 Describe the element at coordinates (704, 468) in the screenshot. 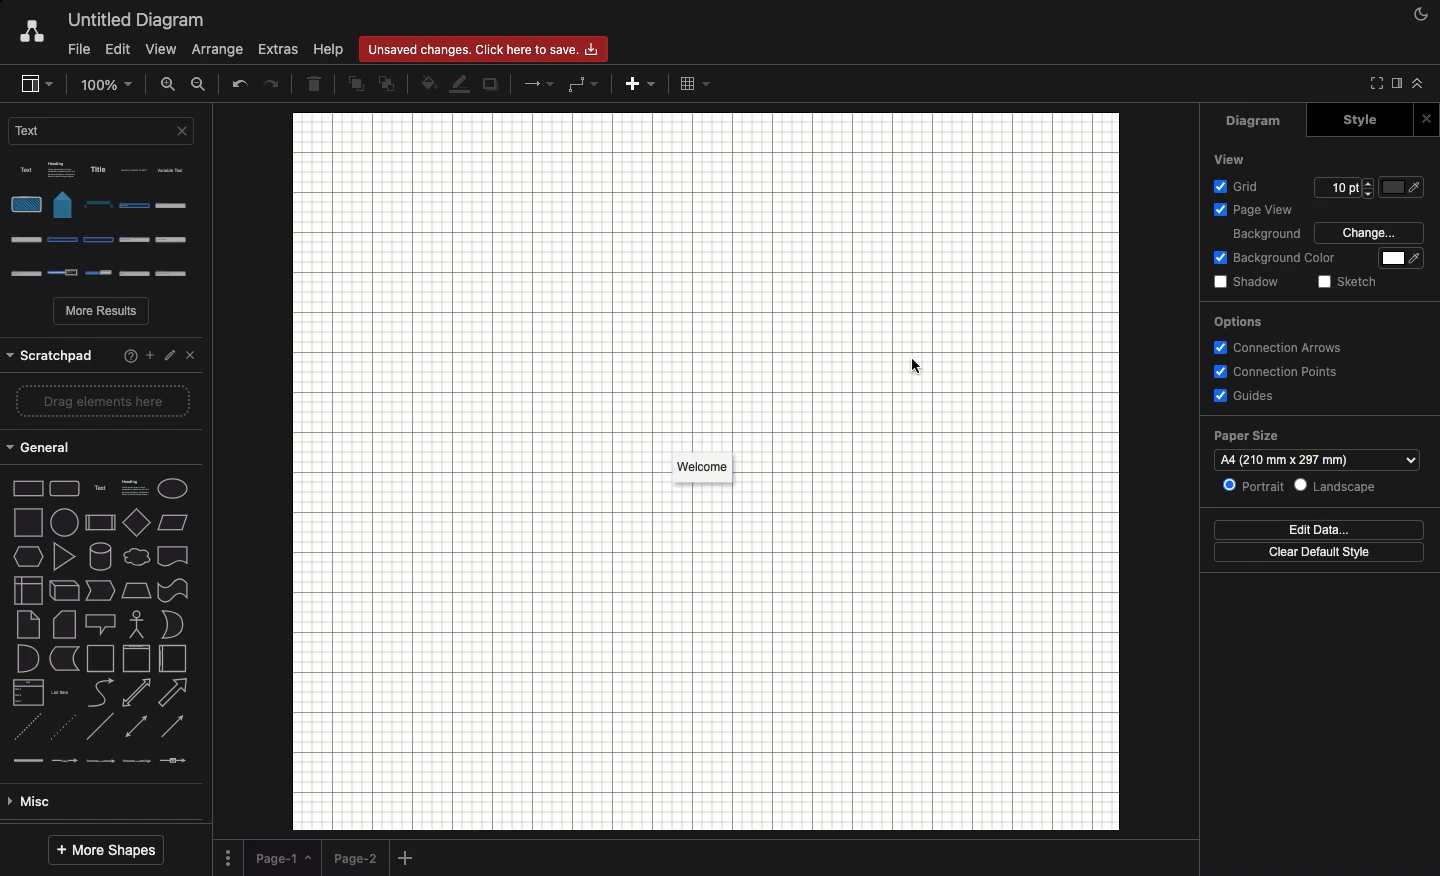

I see `Style selected` at that location.